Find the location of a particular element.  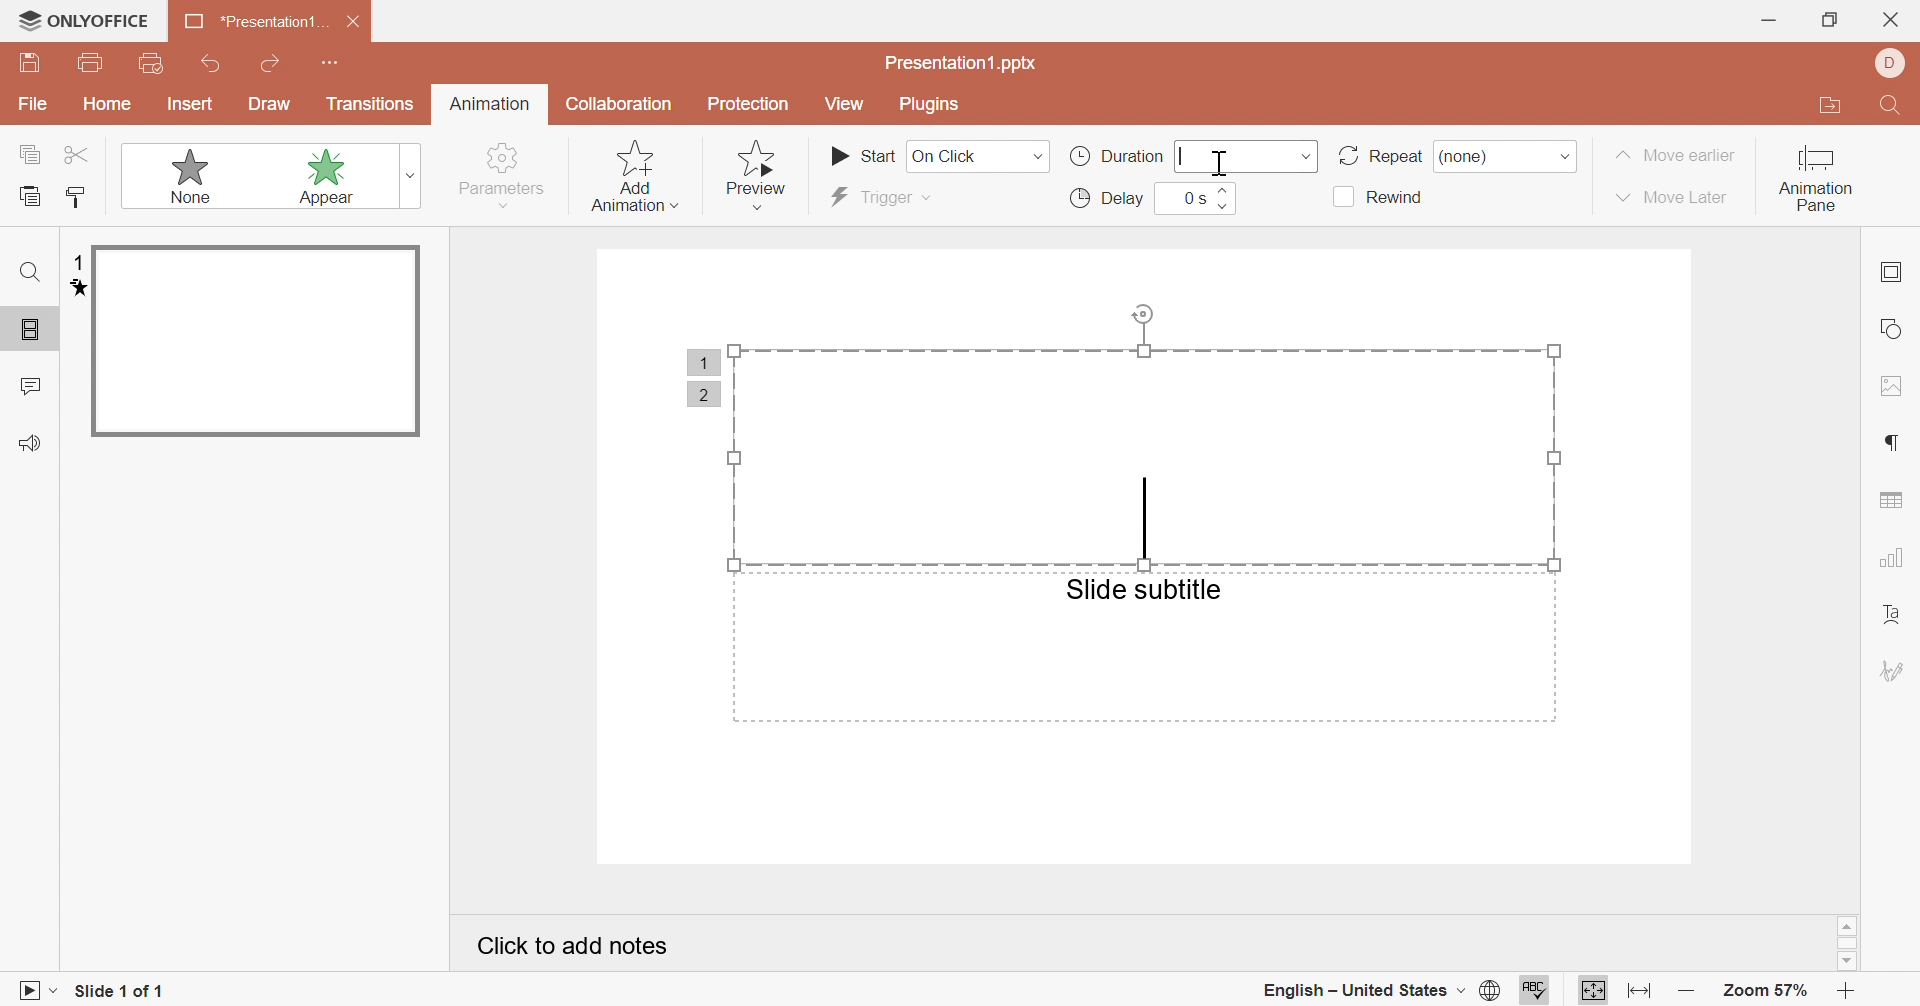

drop down is located at coordinates (1307, 157).